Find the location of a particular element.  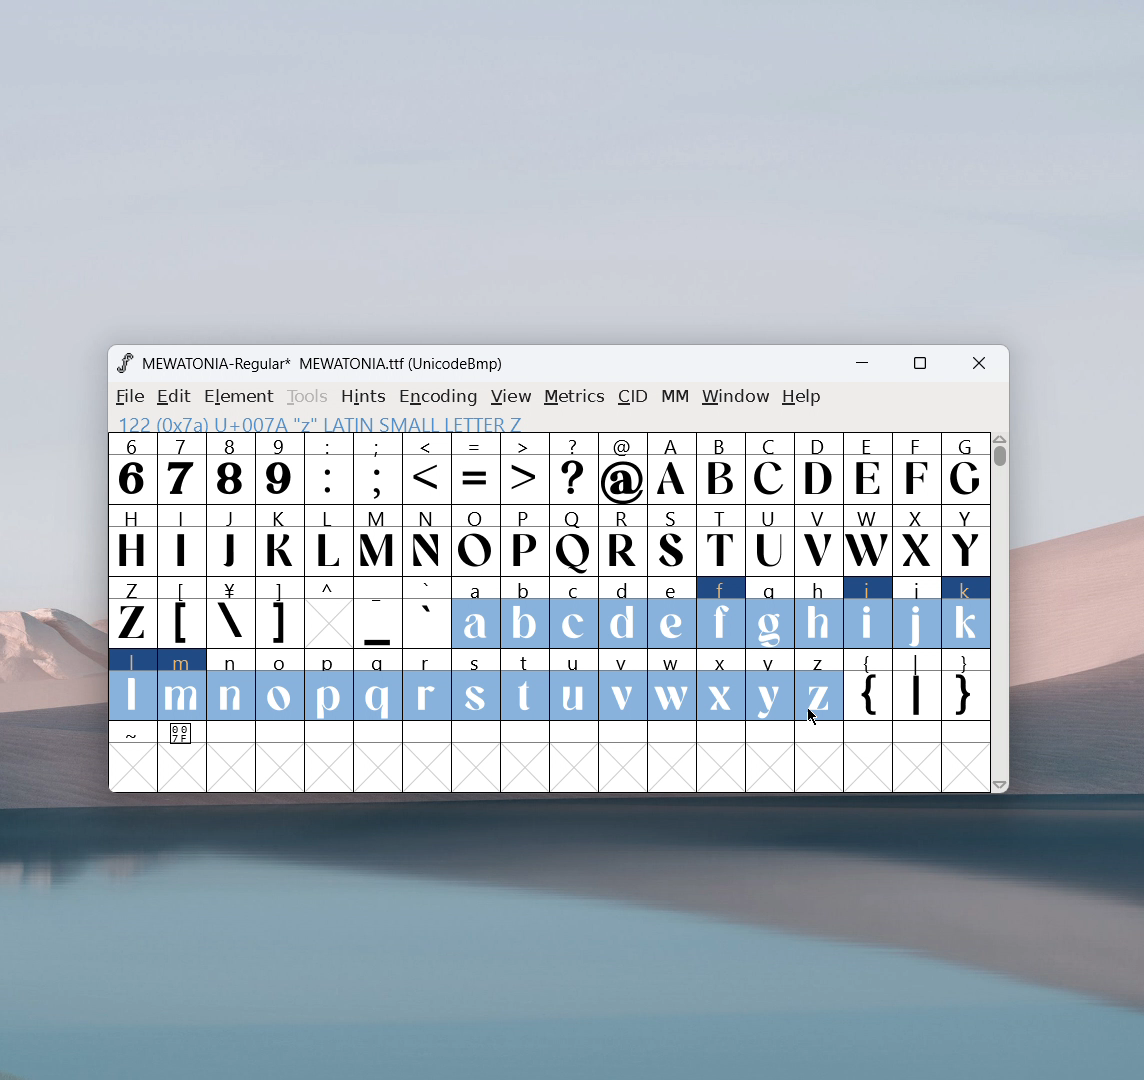

j is located at coordinates (918, 613).